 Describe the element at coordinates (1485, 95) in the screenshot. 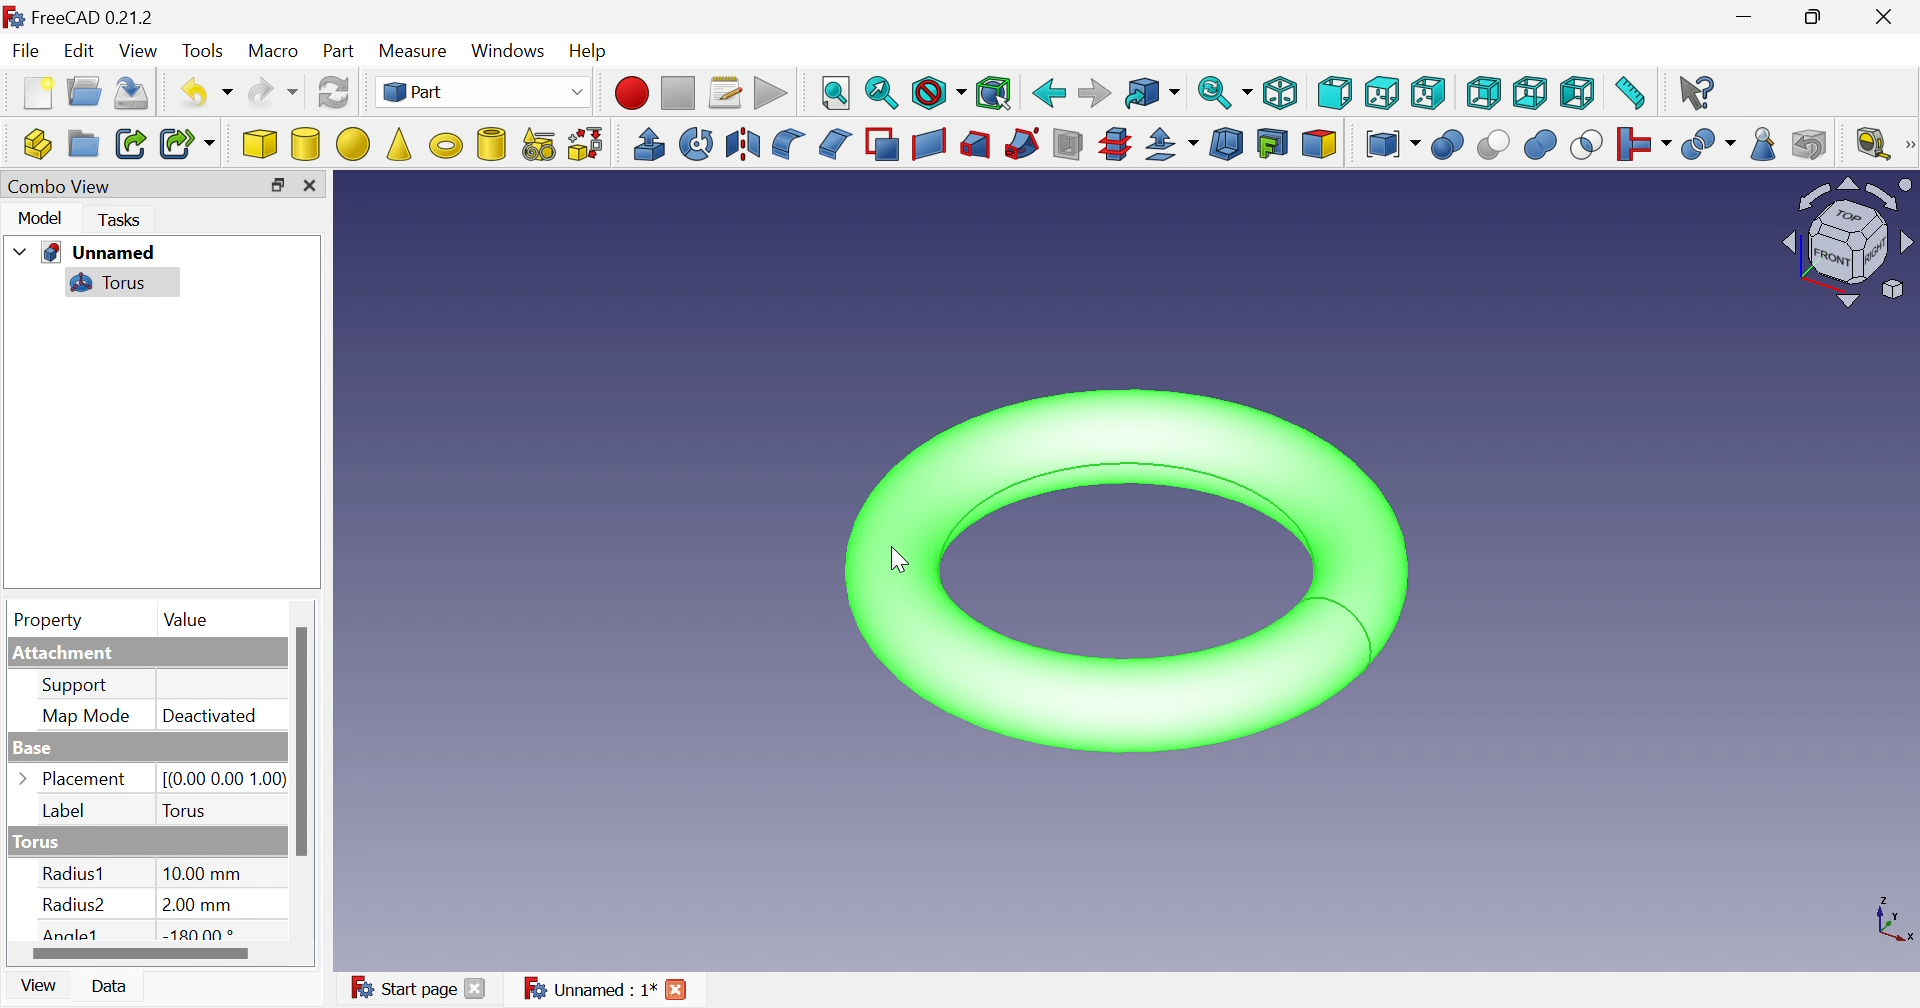

I see `Rear` at that location.